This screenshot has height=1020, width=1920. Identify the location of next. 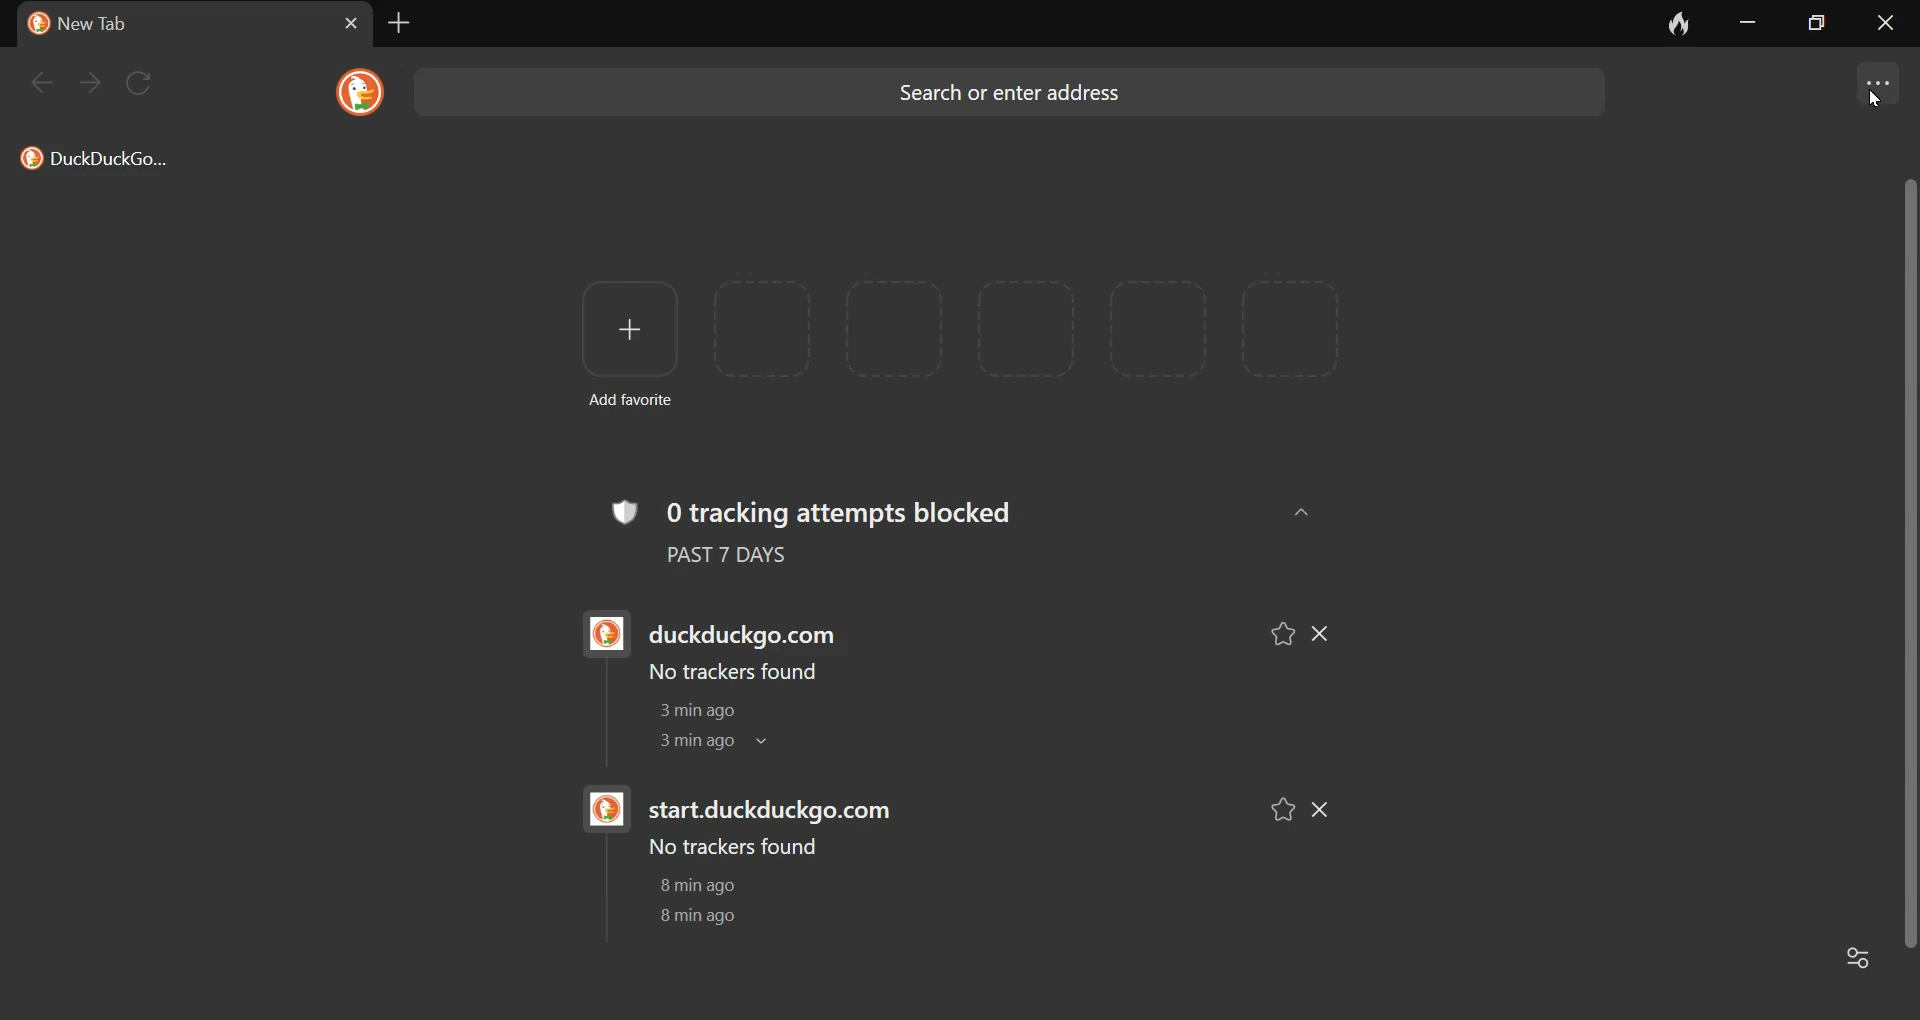
(92, 84).